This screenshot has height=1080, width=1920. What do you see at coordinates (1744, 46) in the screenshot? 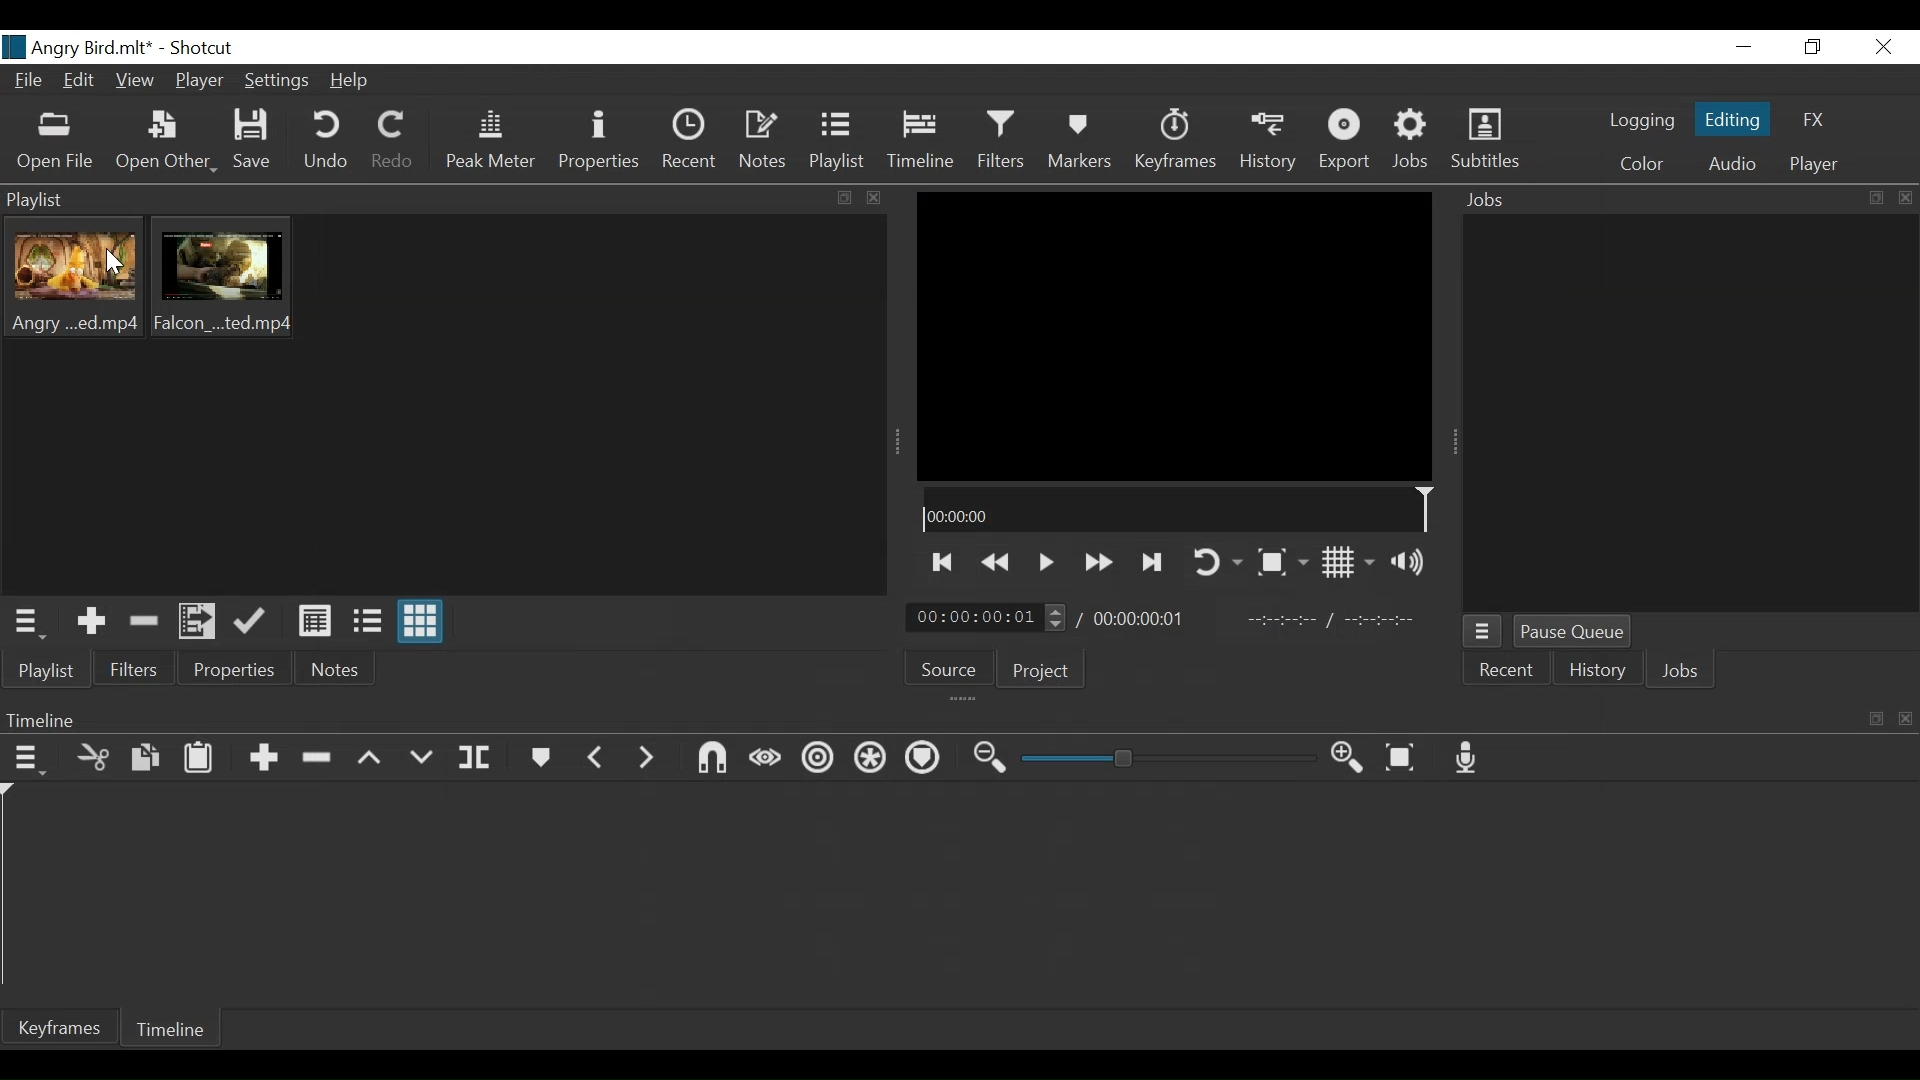
I see `Minimize` at bounding box center [1744, 46].